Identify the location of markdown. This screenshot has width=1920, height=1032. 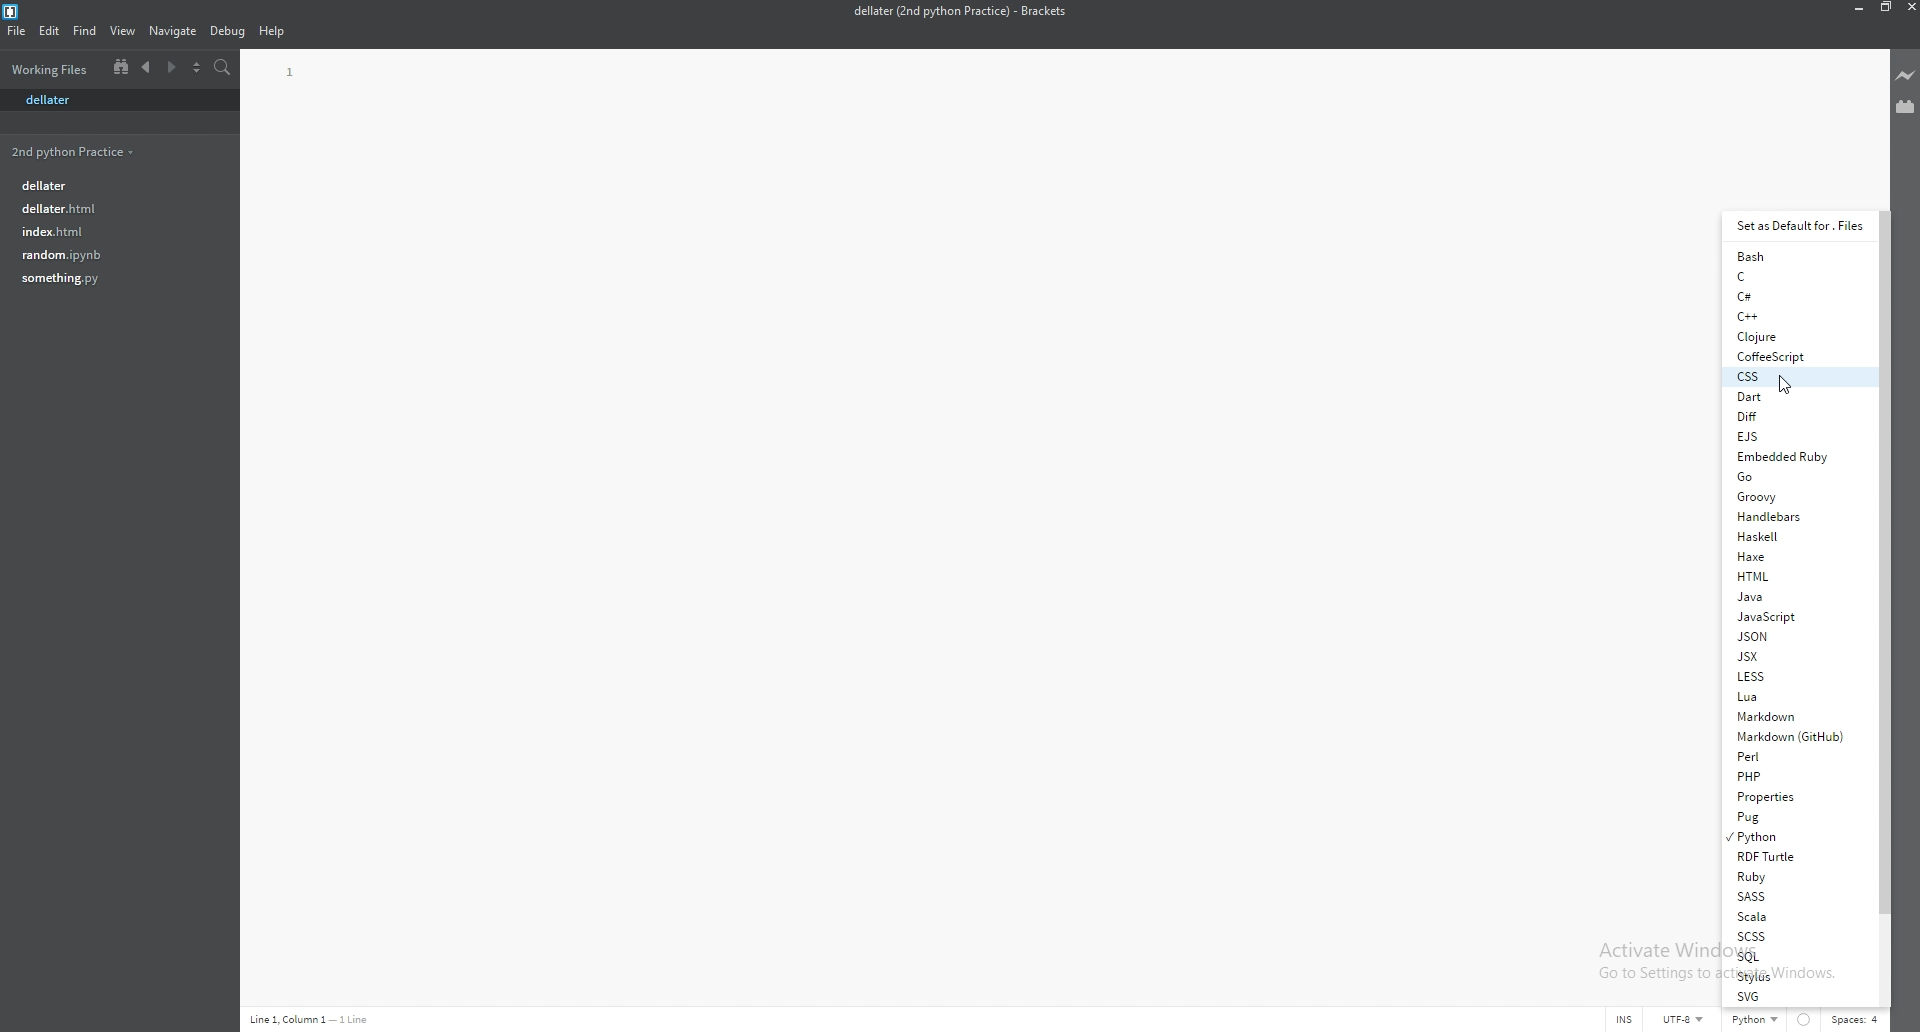
(1792, 717).